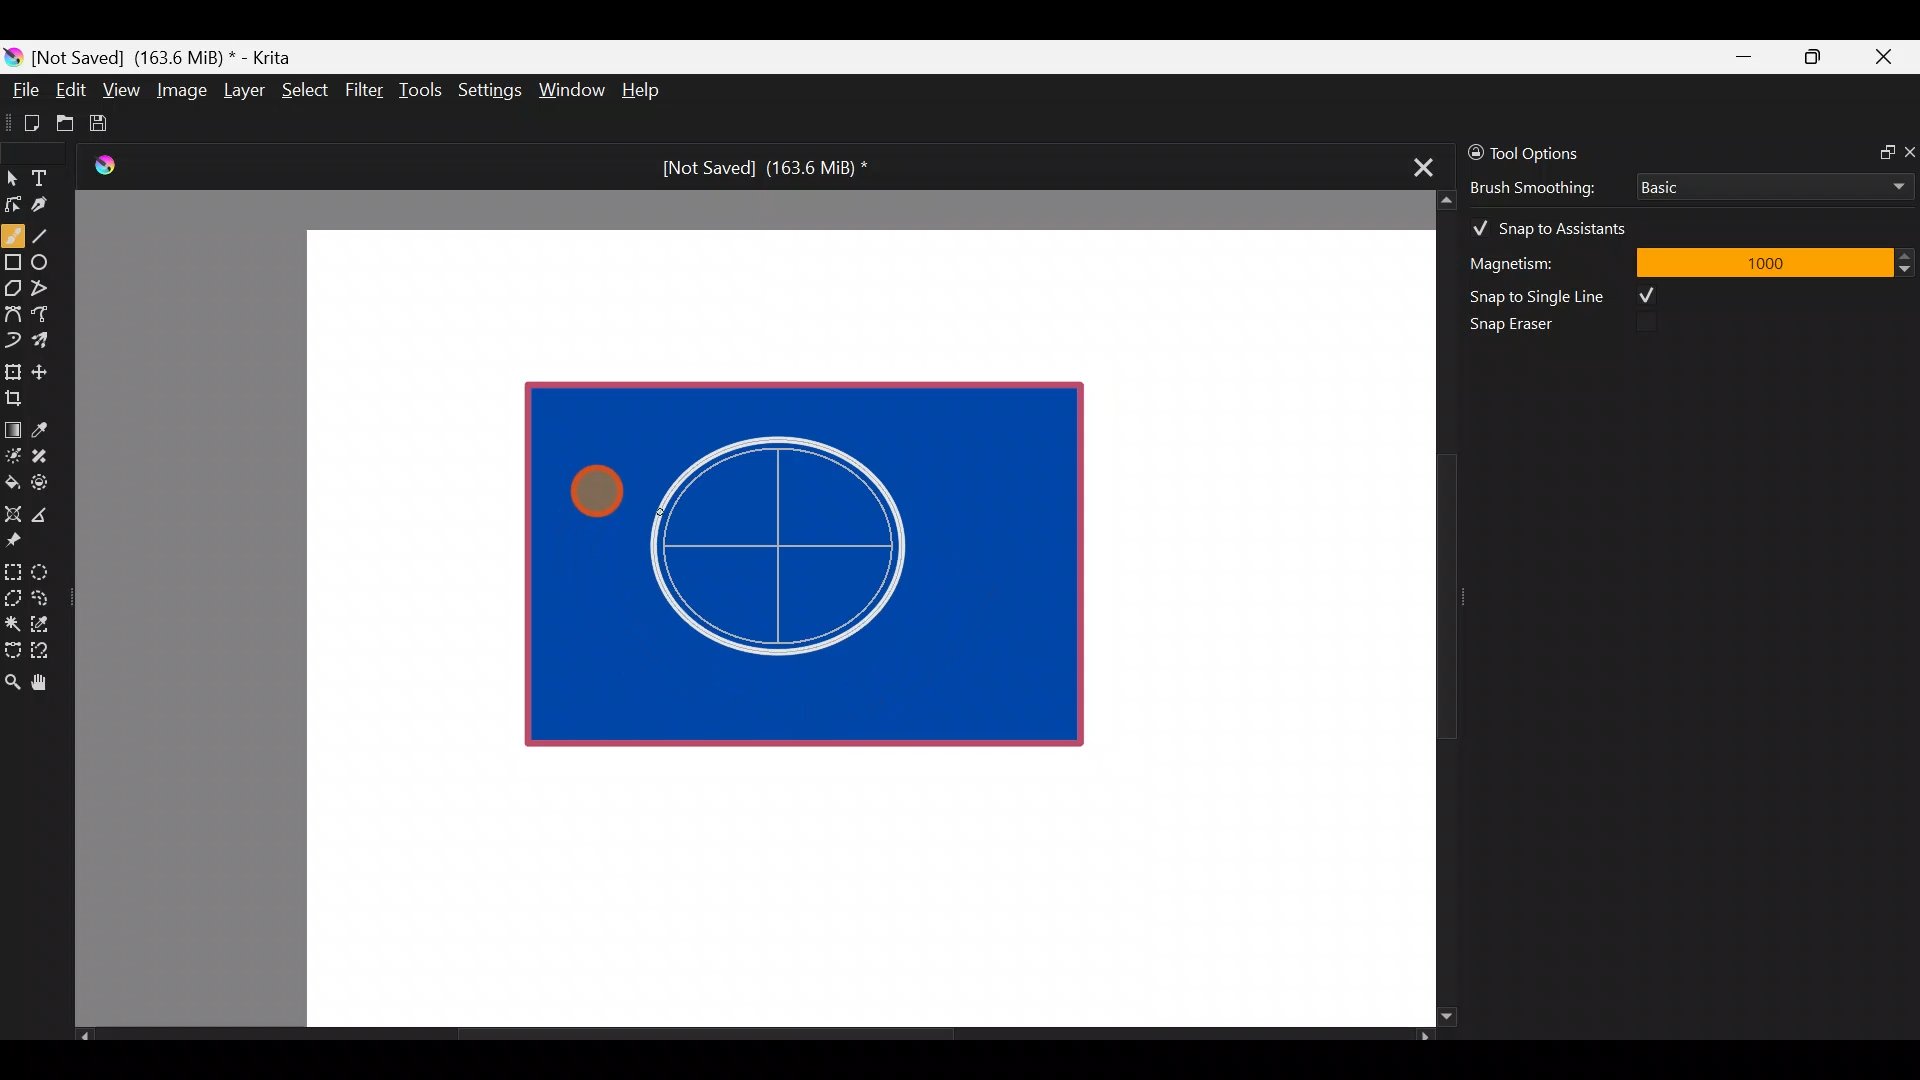 This screenshot has height=1080, width=1920. Describe the element at coordinates (44, 596) in the screenshot. I see `Freehand selection tool` at that location.